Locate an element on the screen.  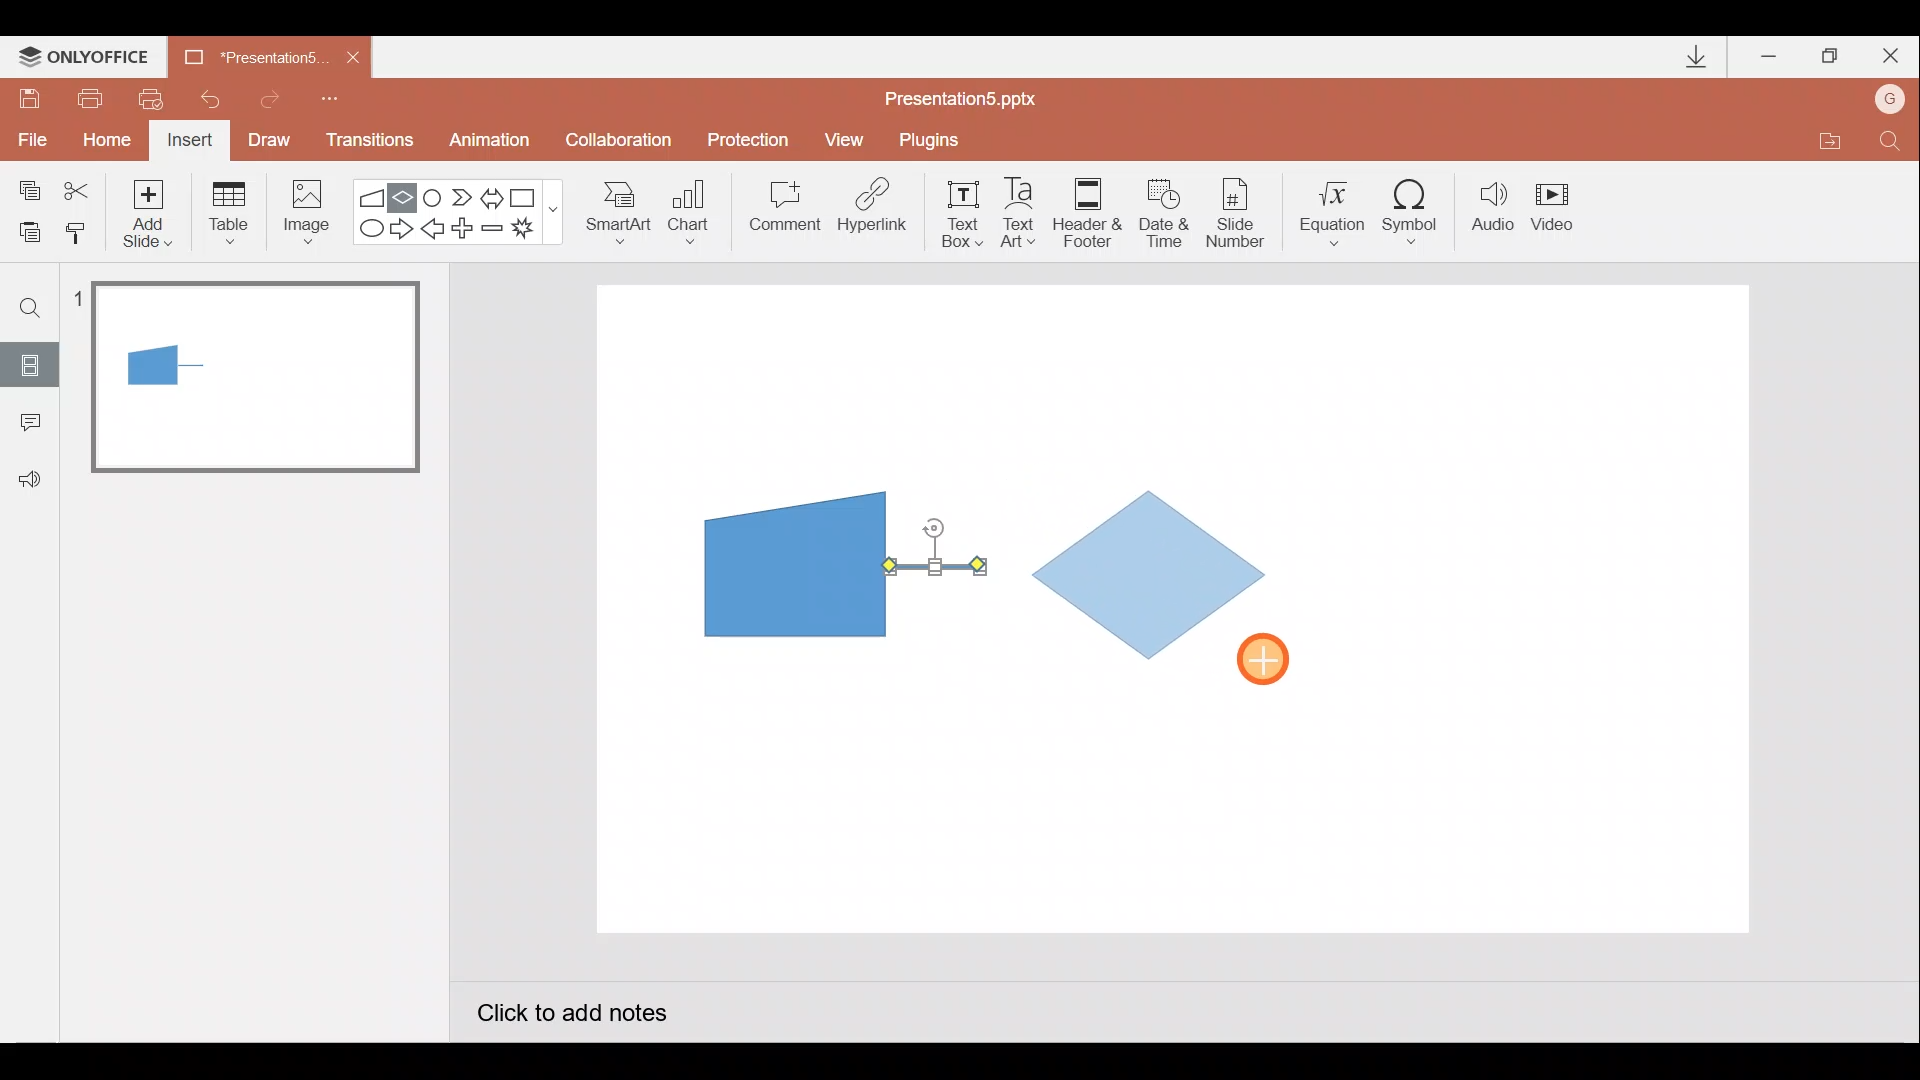
Cursor is located at coordinates (1274, 661).